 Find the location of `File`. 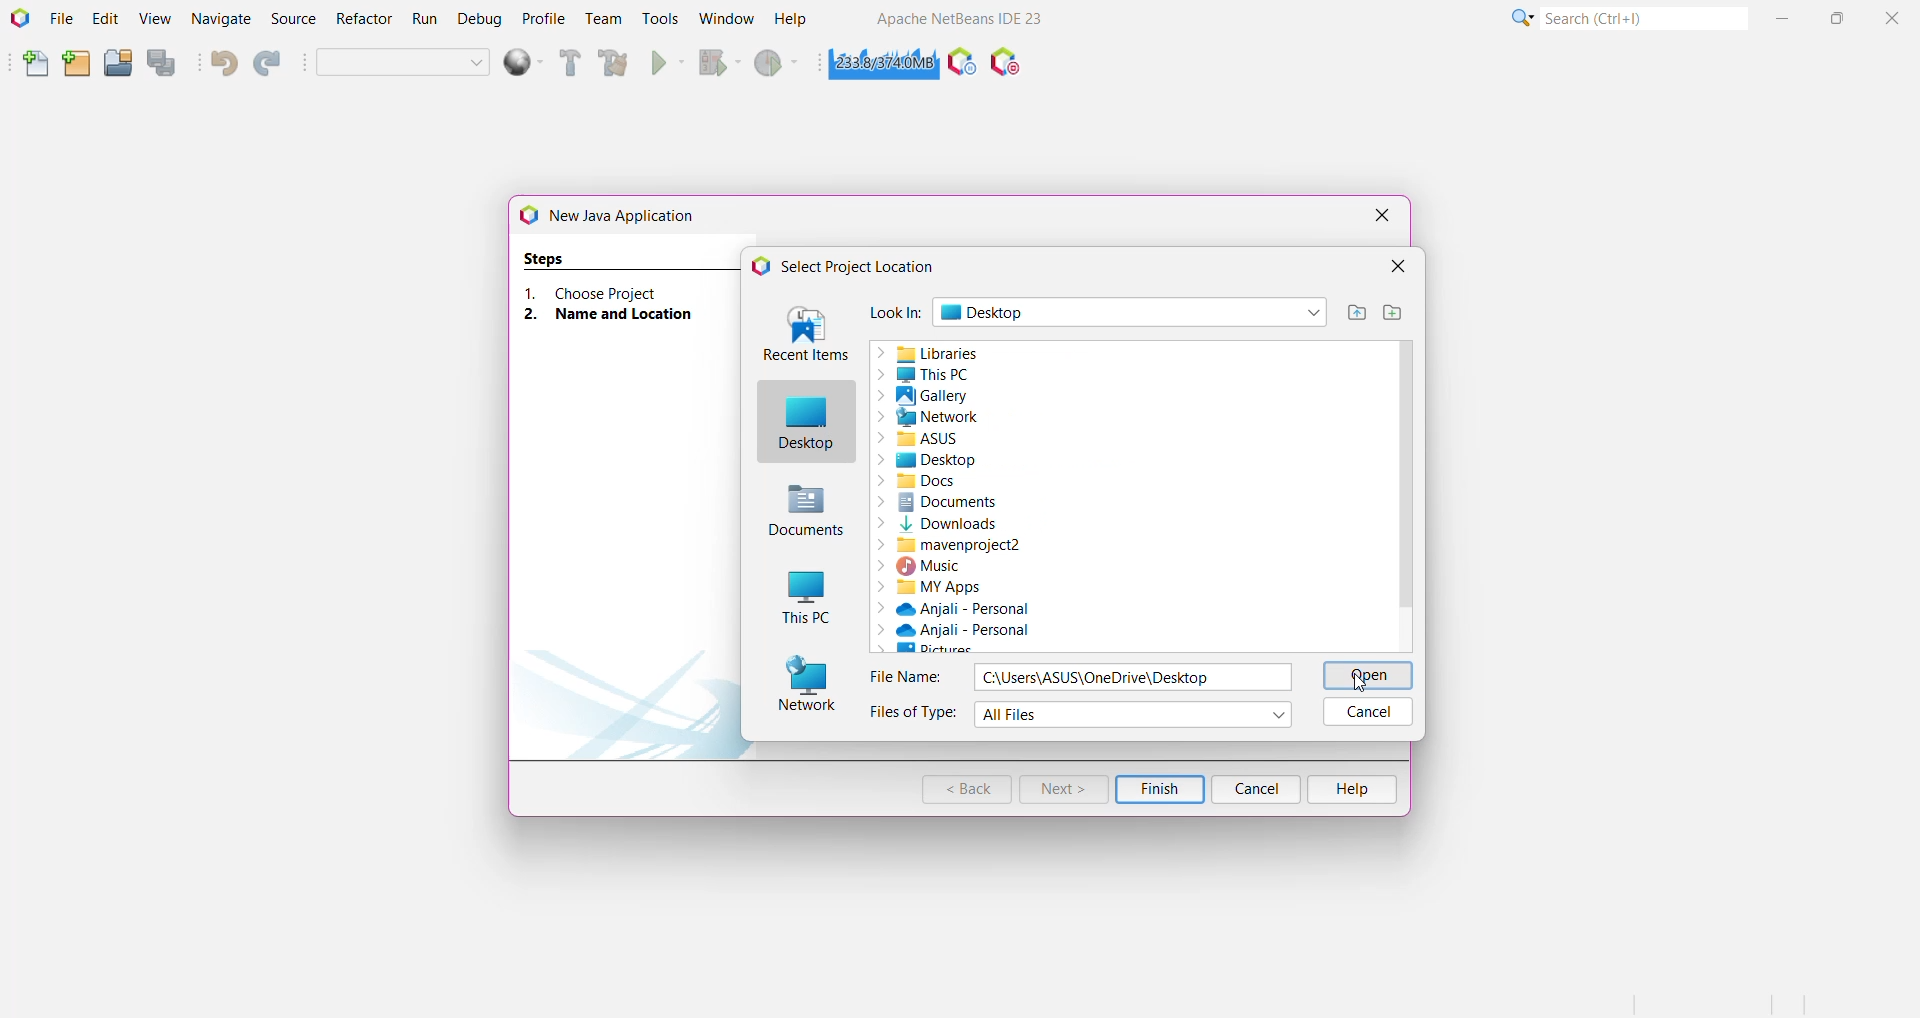

File is located at coordinates (62, 20).